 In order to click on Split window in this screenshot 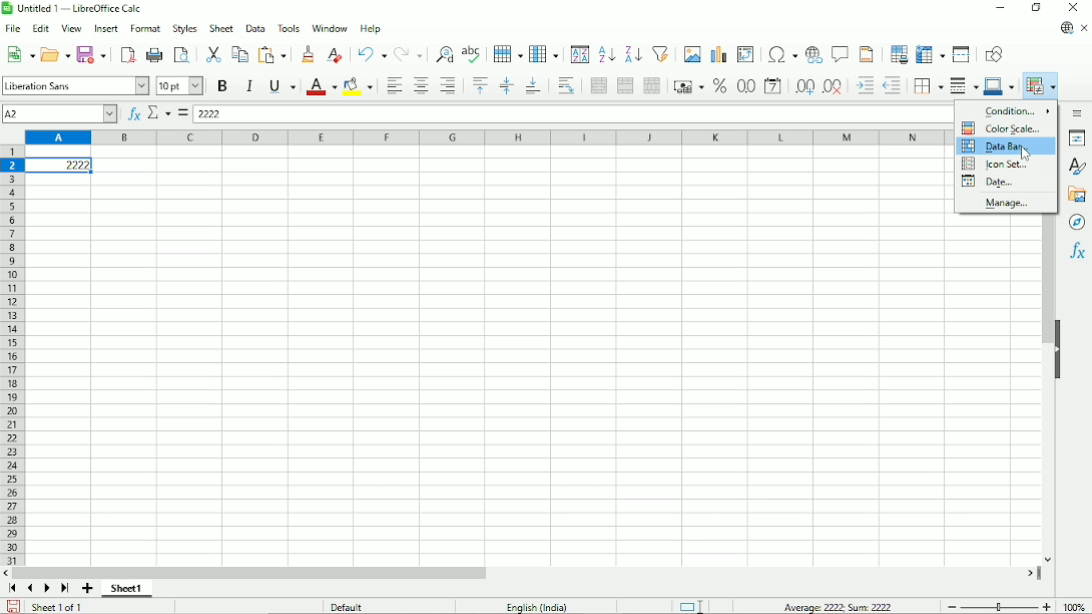, I will do `click(961, 54)`.